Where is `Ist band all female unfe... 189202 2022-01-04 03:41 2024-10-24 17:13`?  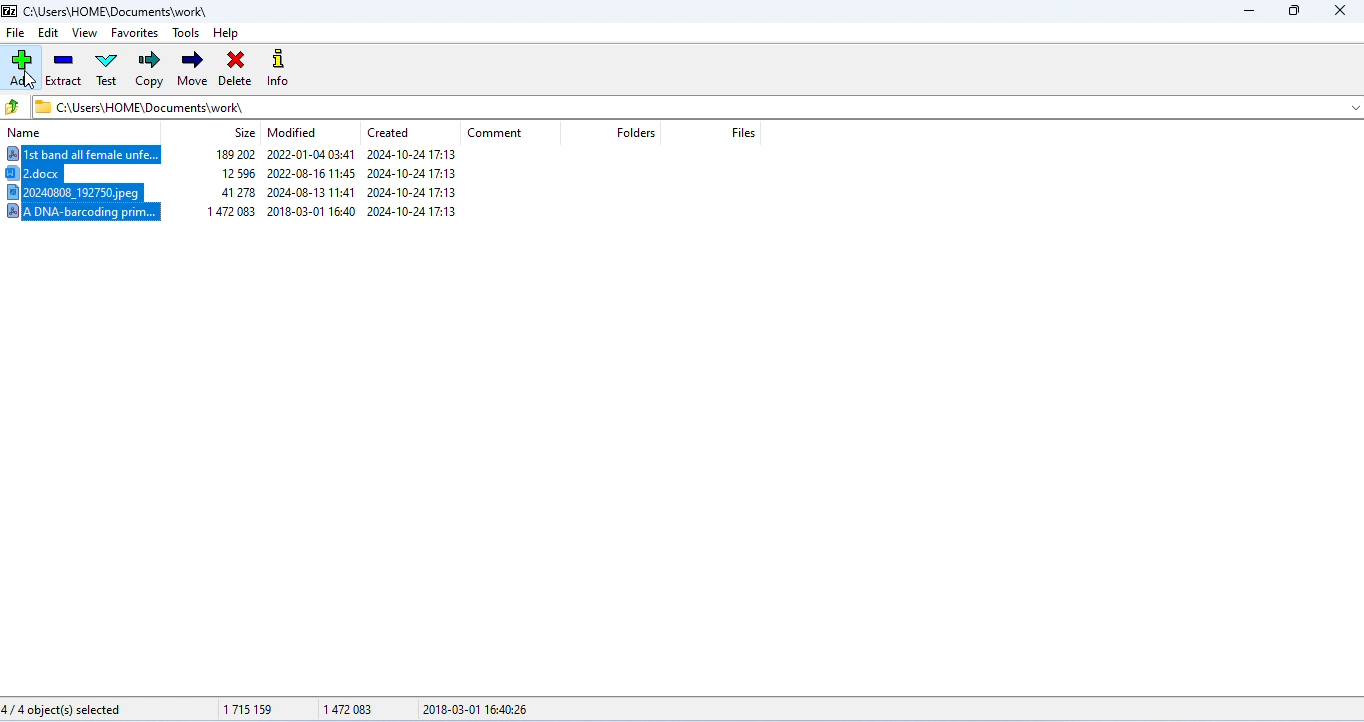 Ist band all female unfe... 189202 2022-01-04 03:41 2024-10-24 17:13 is located at coordinates (245, 156).